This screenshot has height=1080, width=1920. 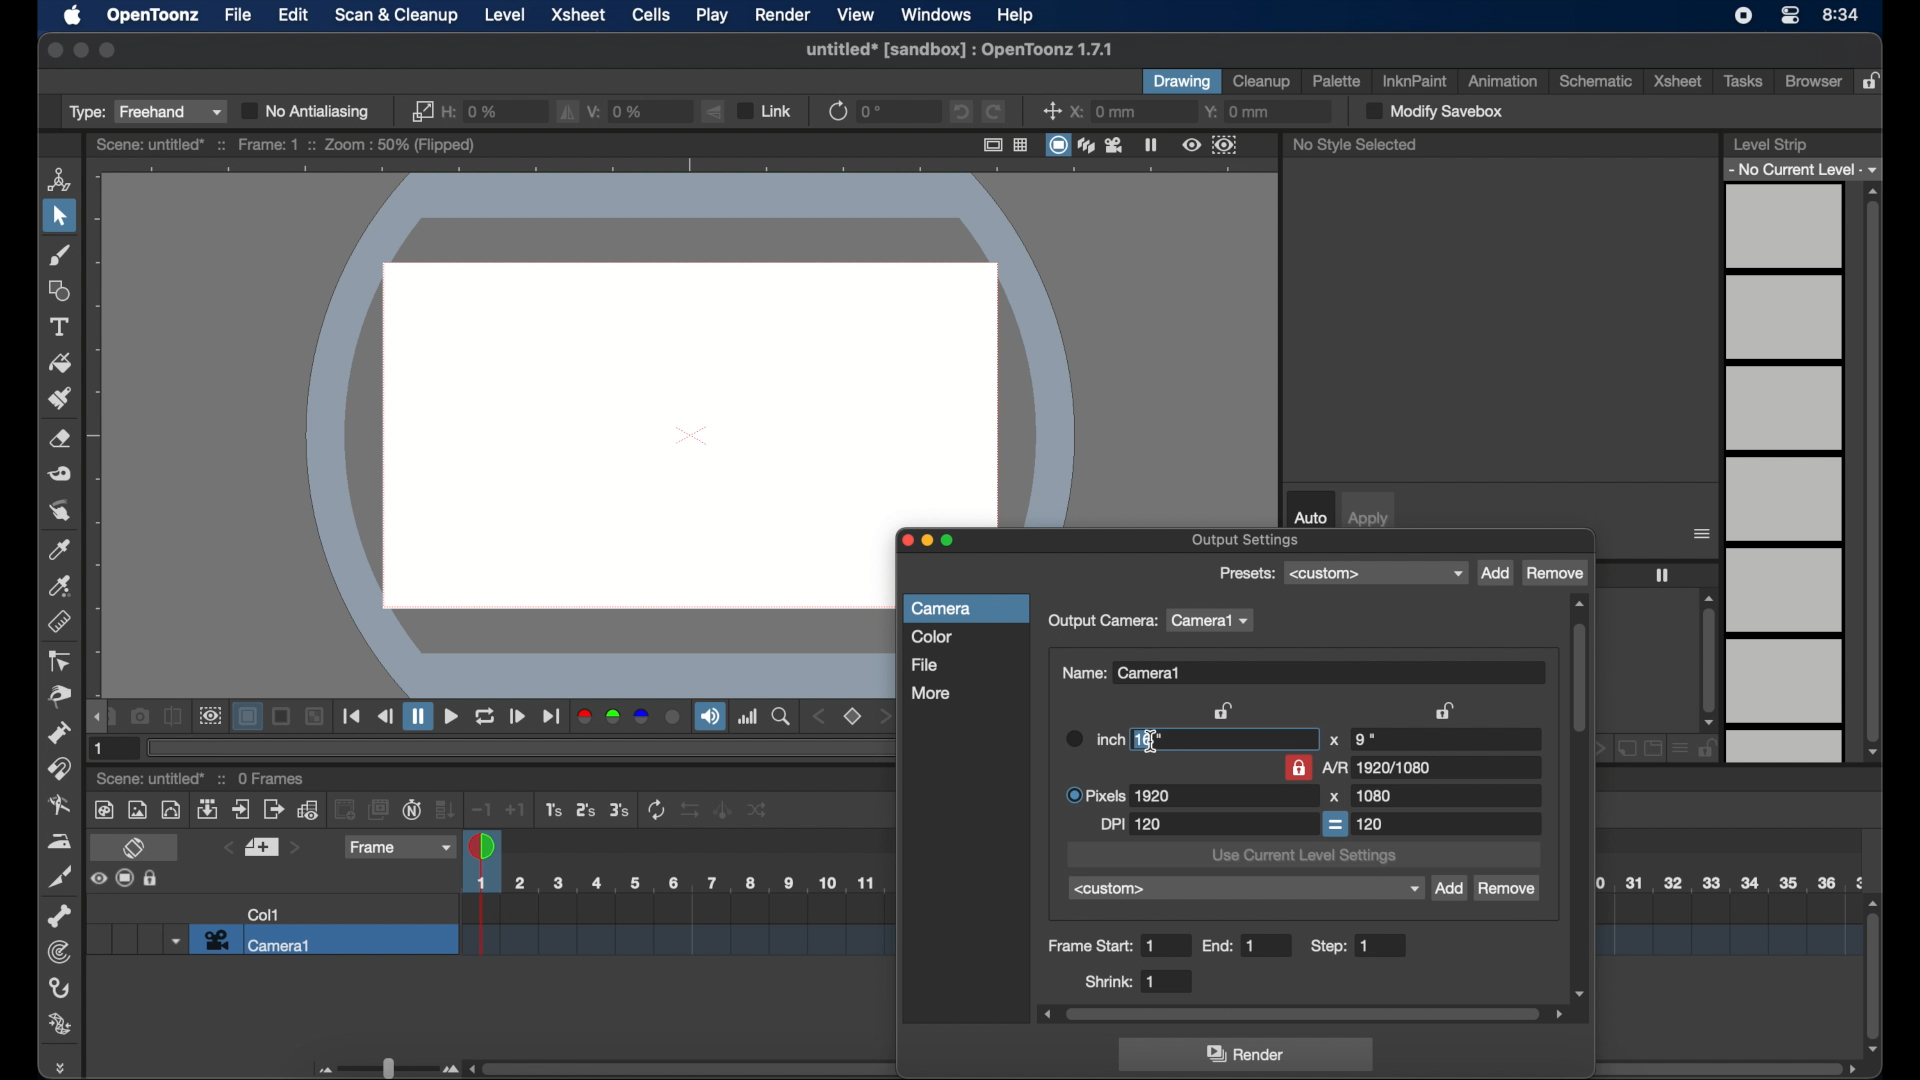 I want to click on scroll box, so click(x=1580, y=798).